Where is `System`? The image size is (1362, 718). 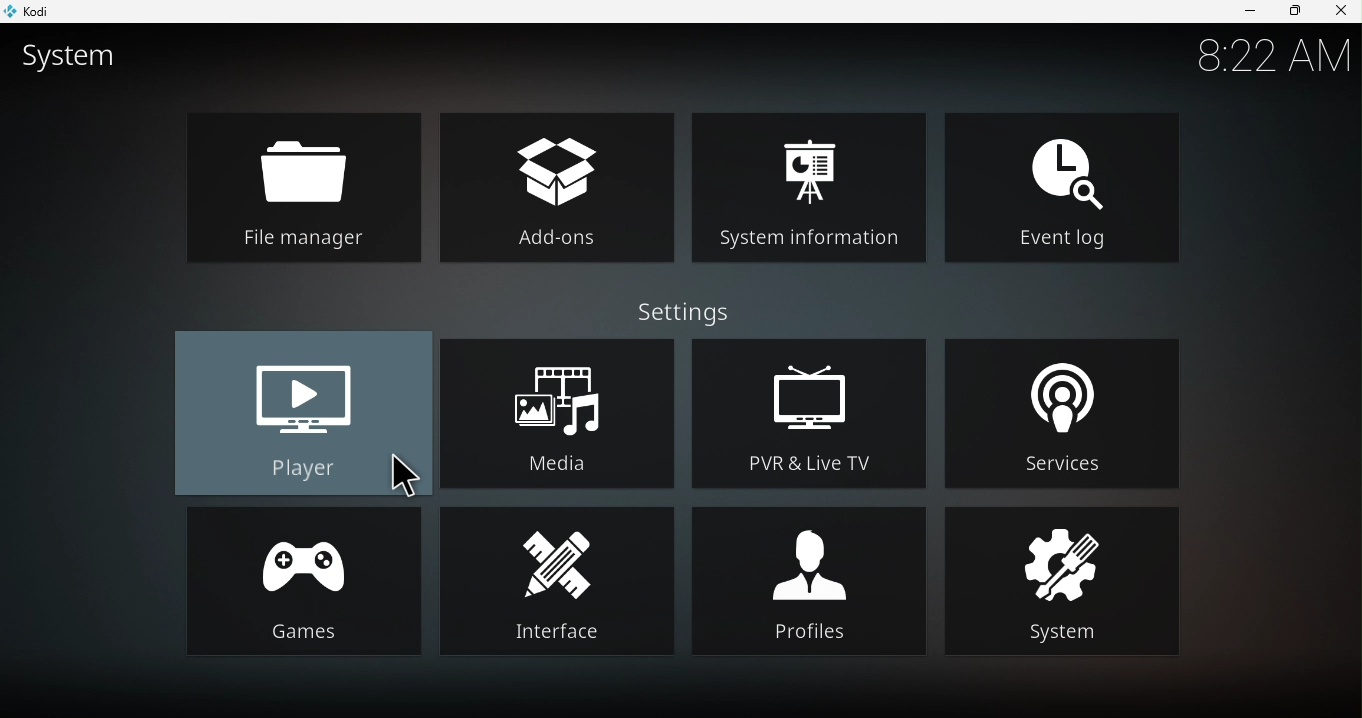 System is located at coordinates (1062, 580).